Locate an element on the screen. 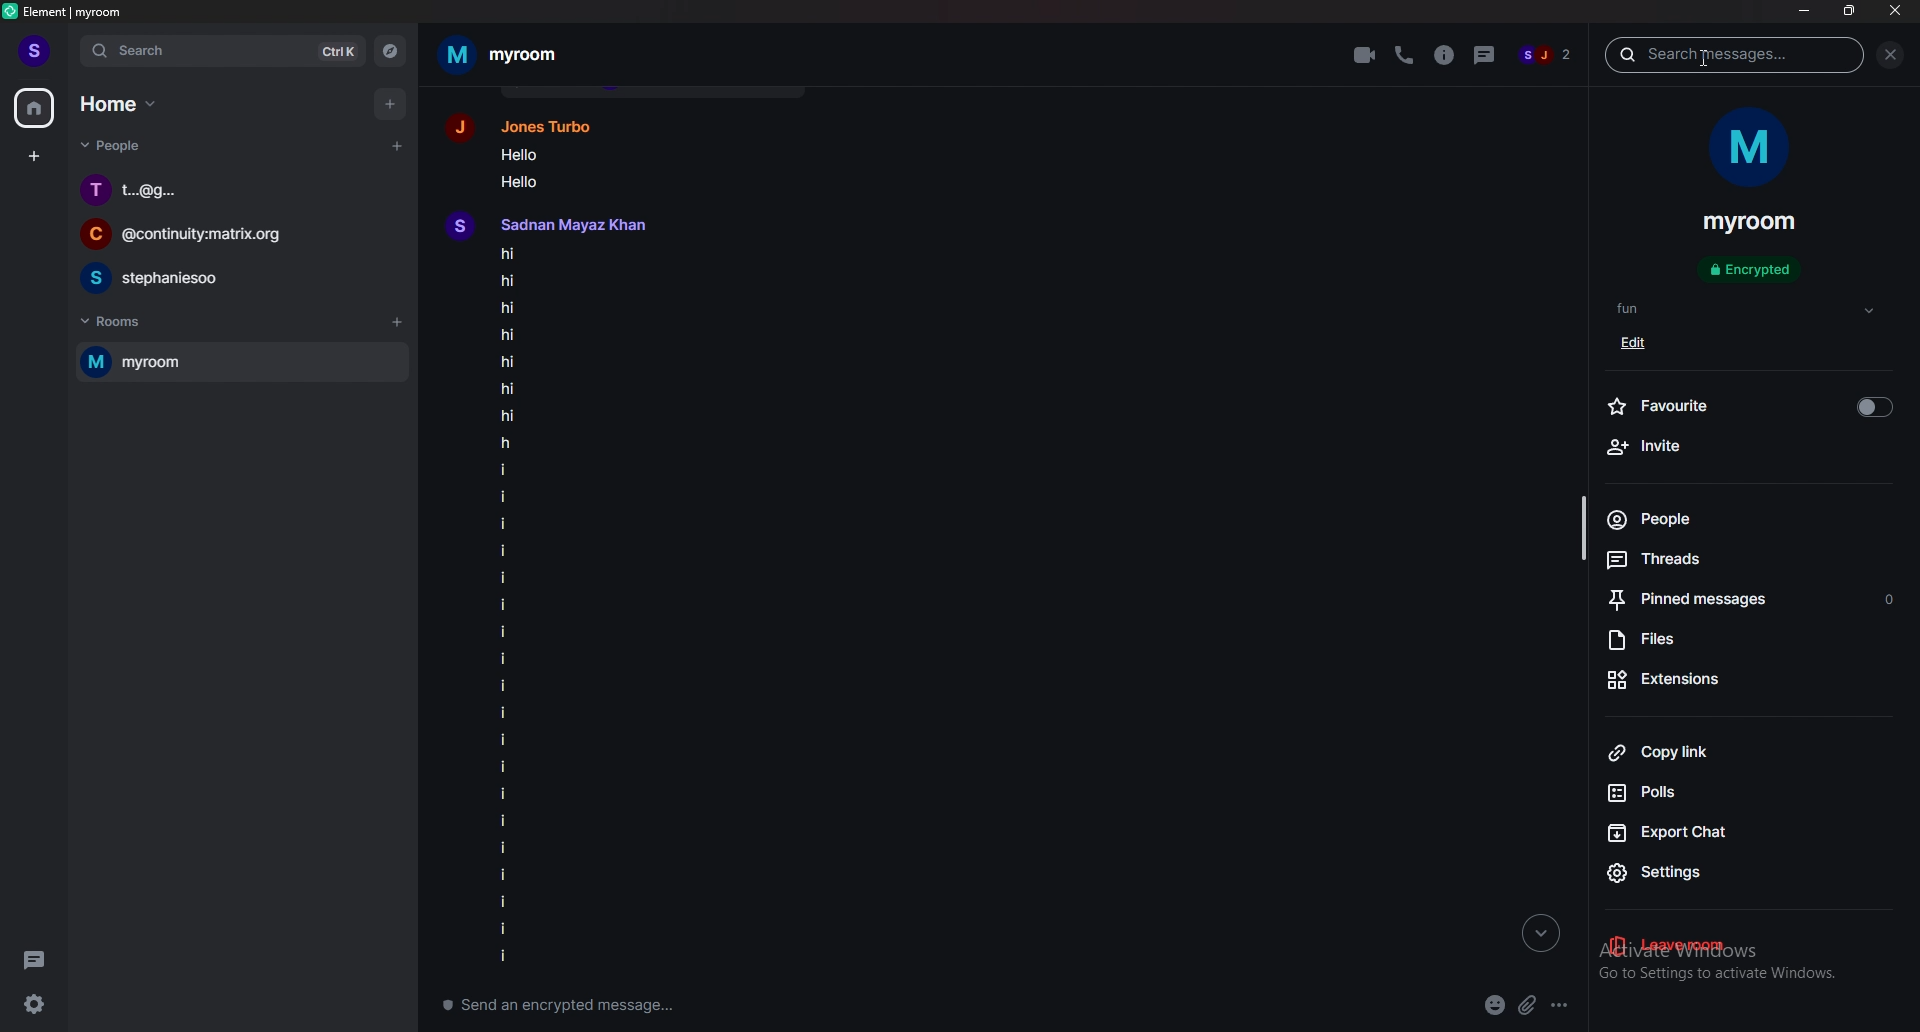  voice call is located at coordinates (1402, 55).